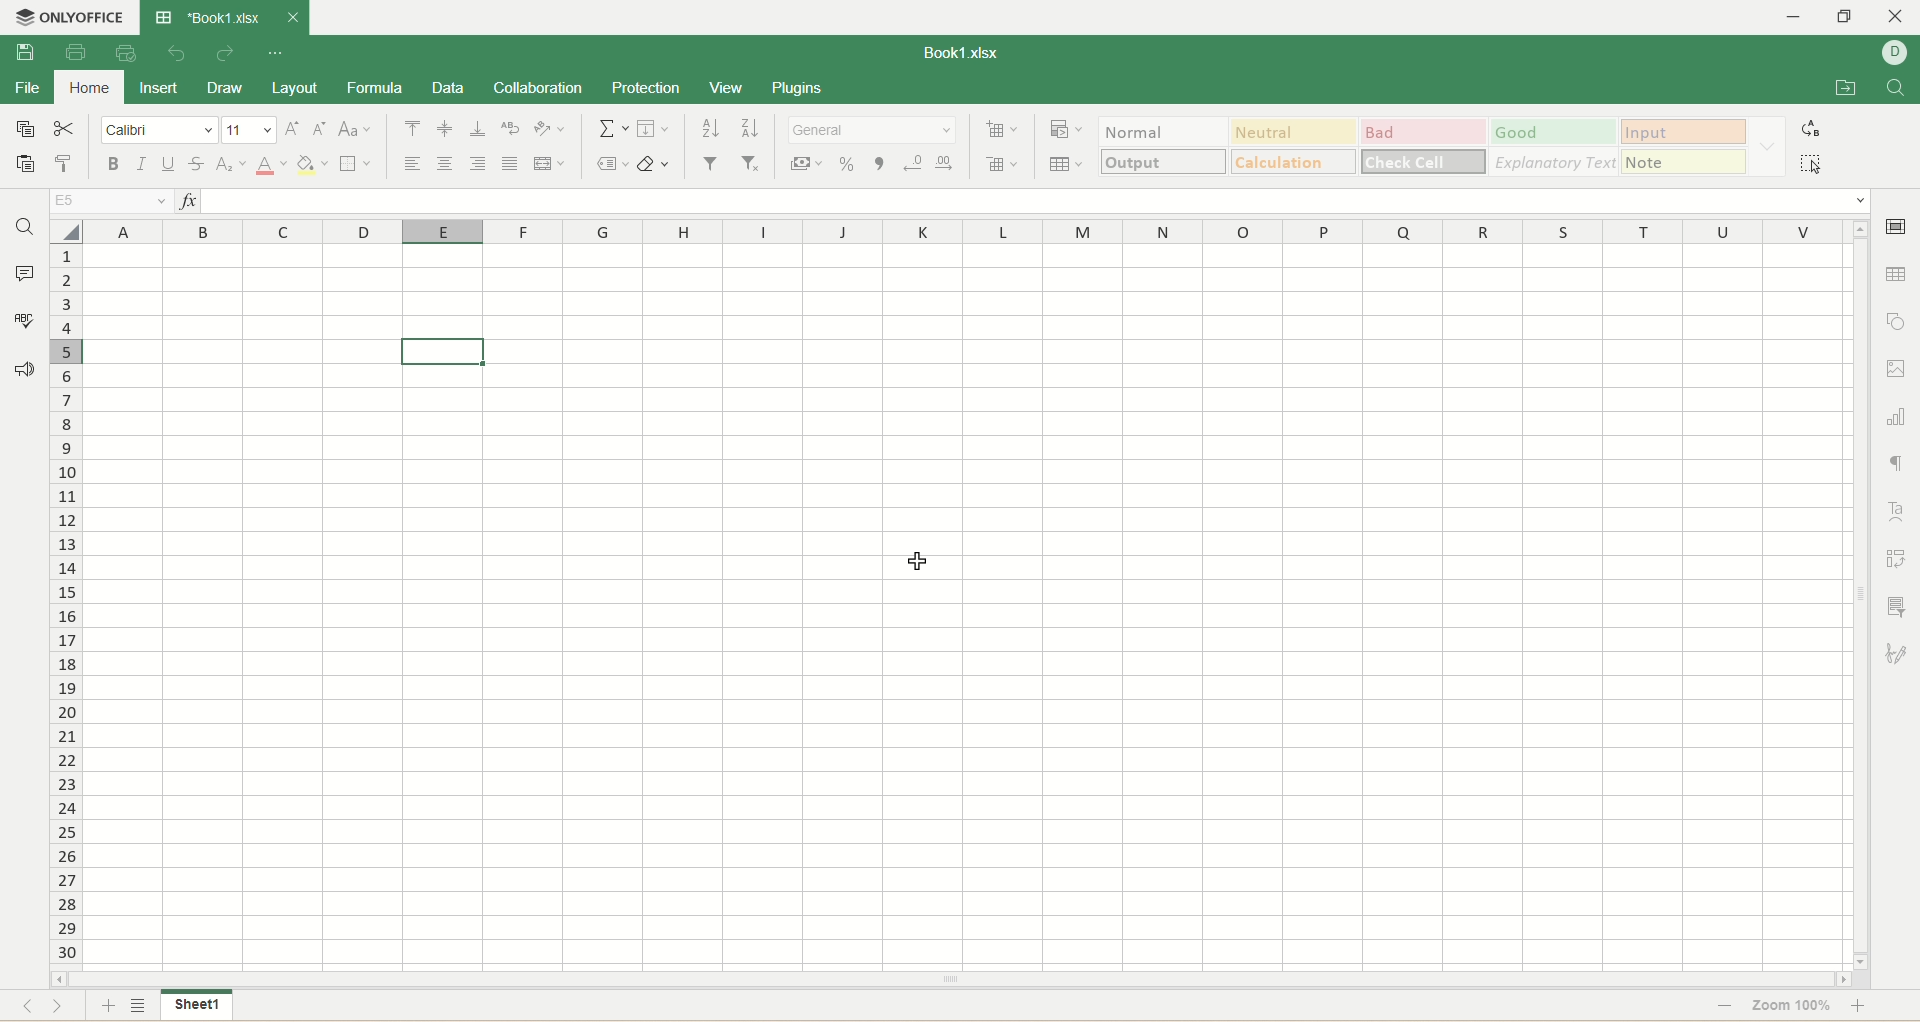 The width and height of the screenshot is (1920, 1022). I want to click on print, so click(77, 54).